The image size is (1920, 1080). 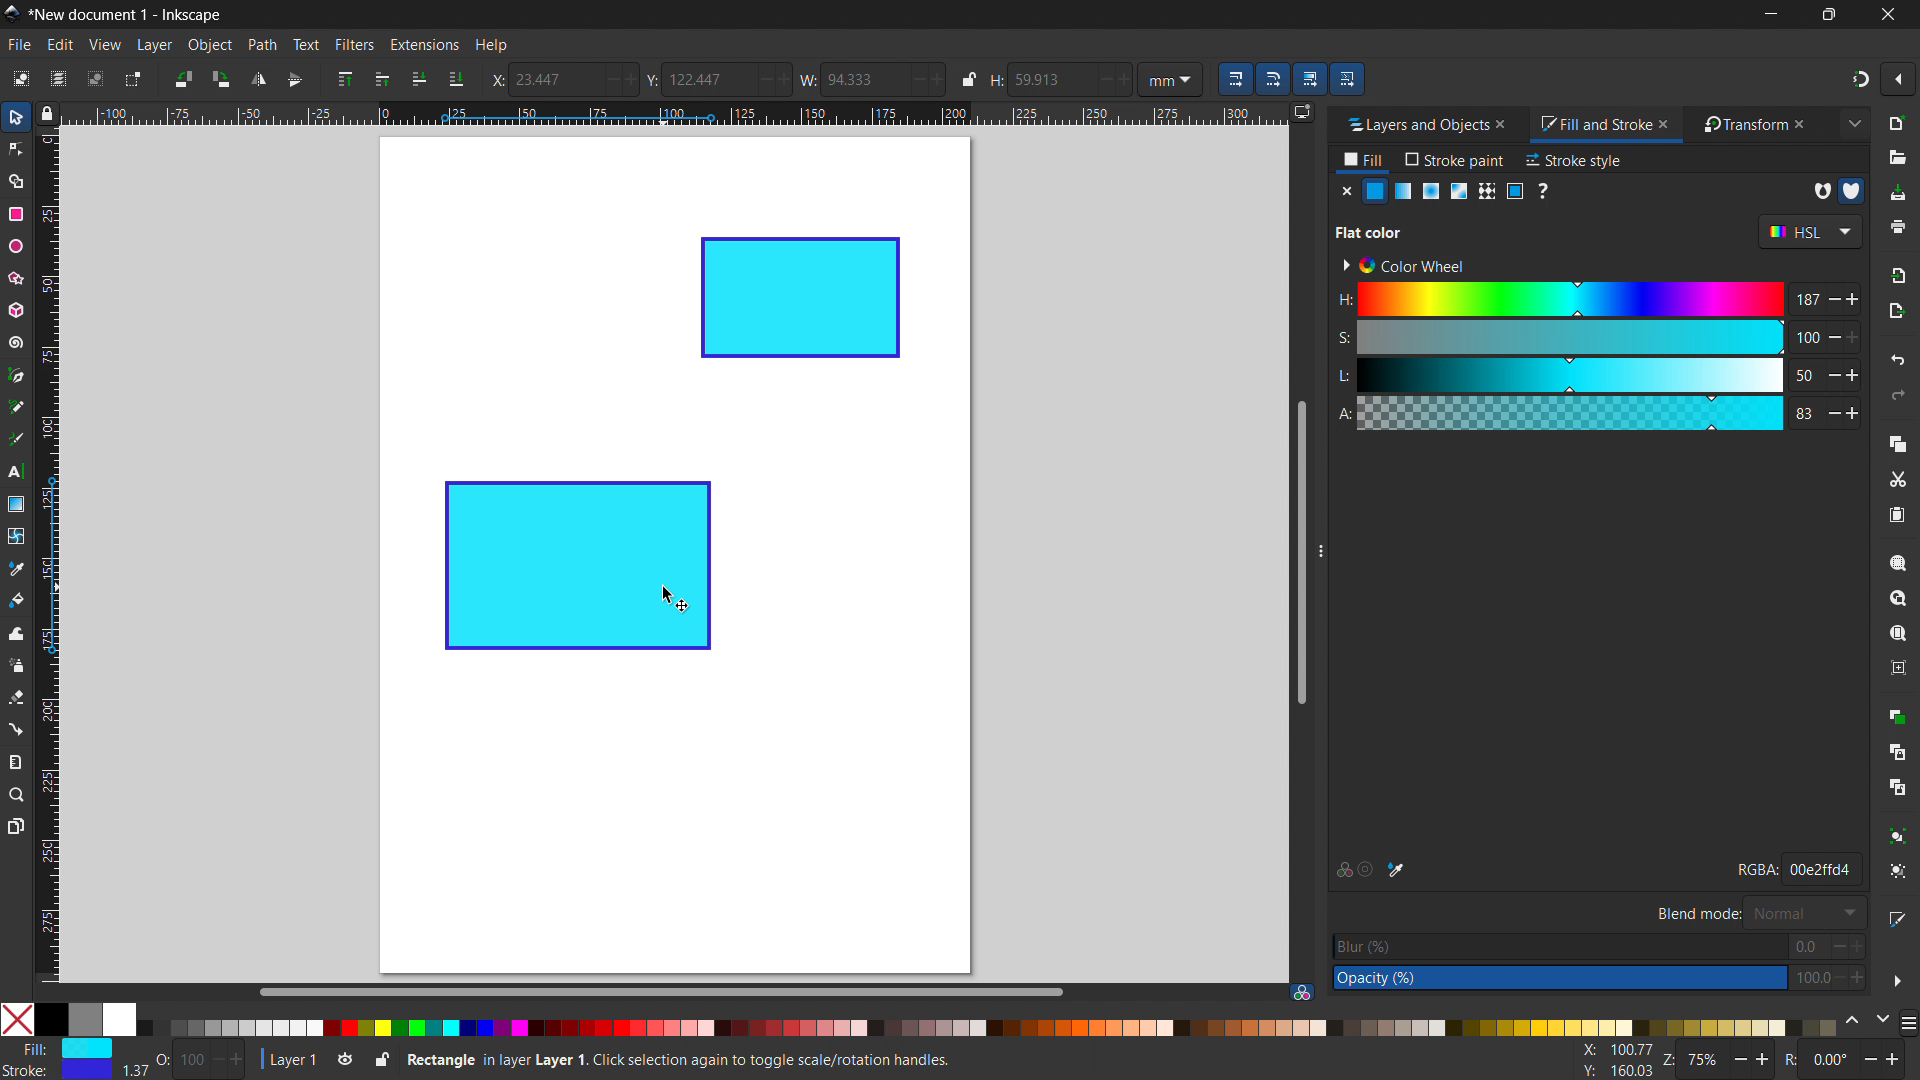 I want to click on close, so click(x=1668, y=123).